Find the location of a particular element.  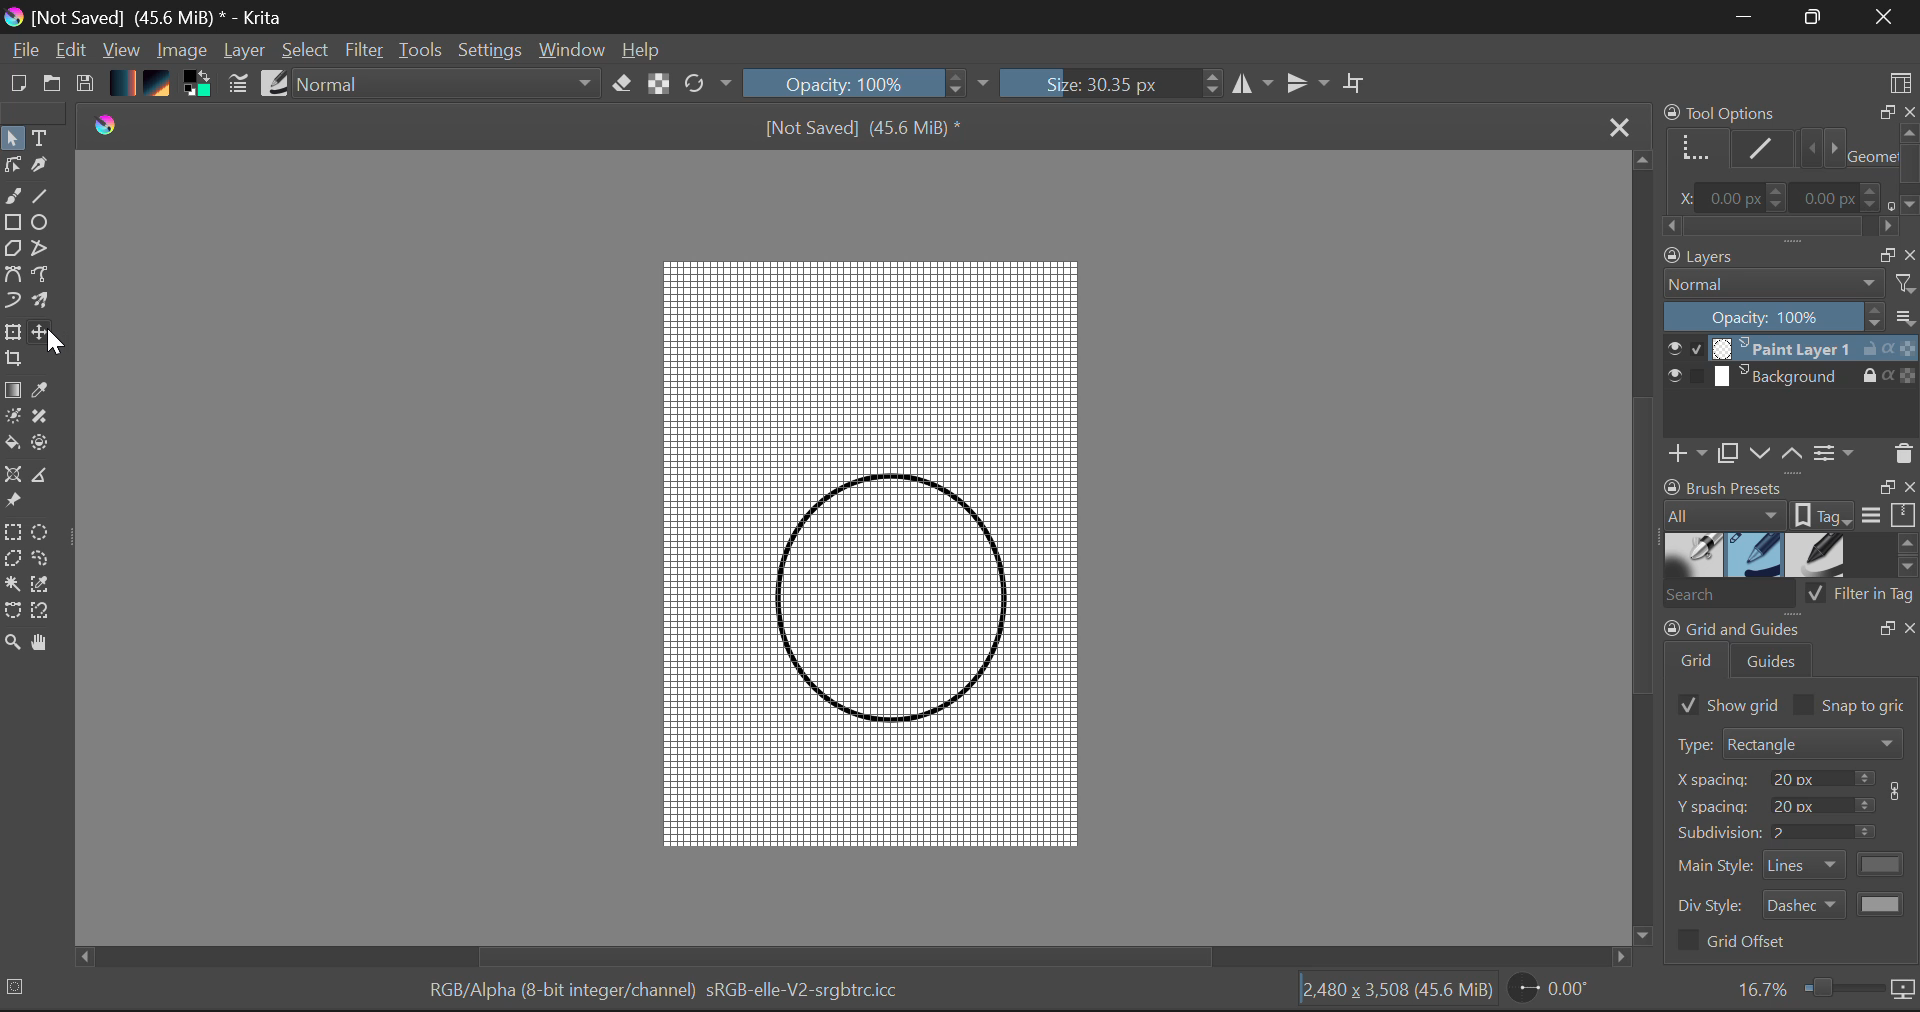

Crop is located at coordinates (16, 360).